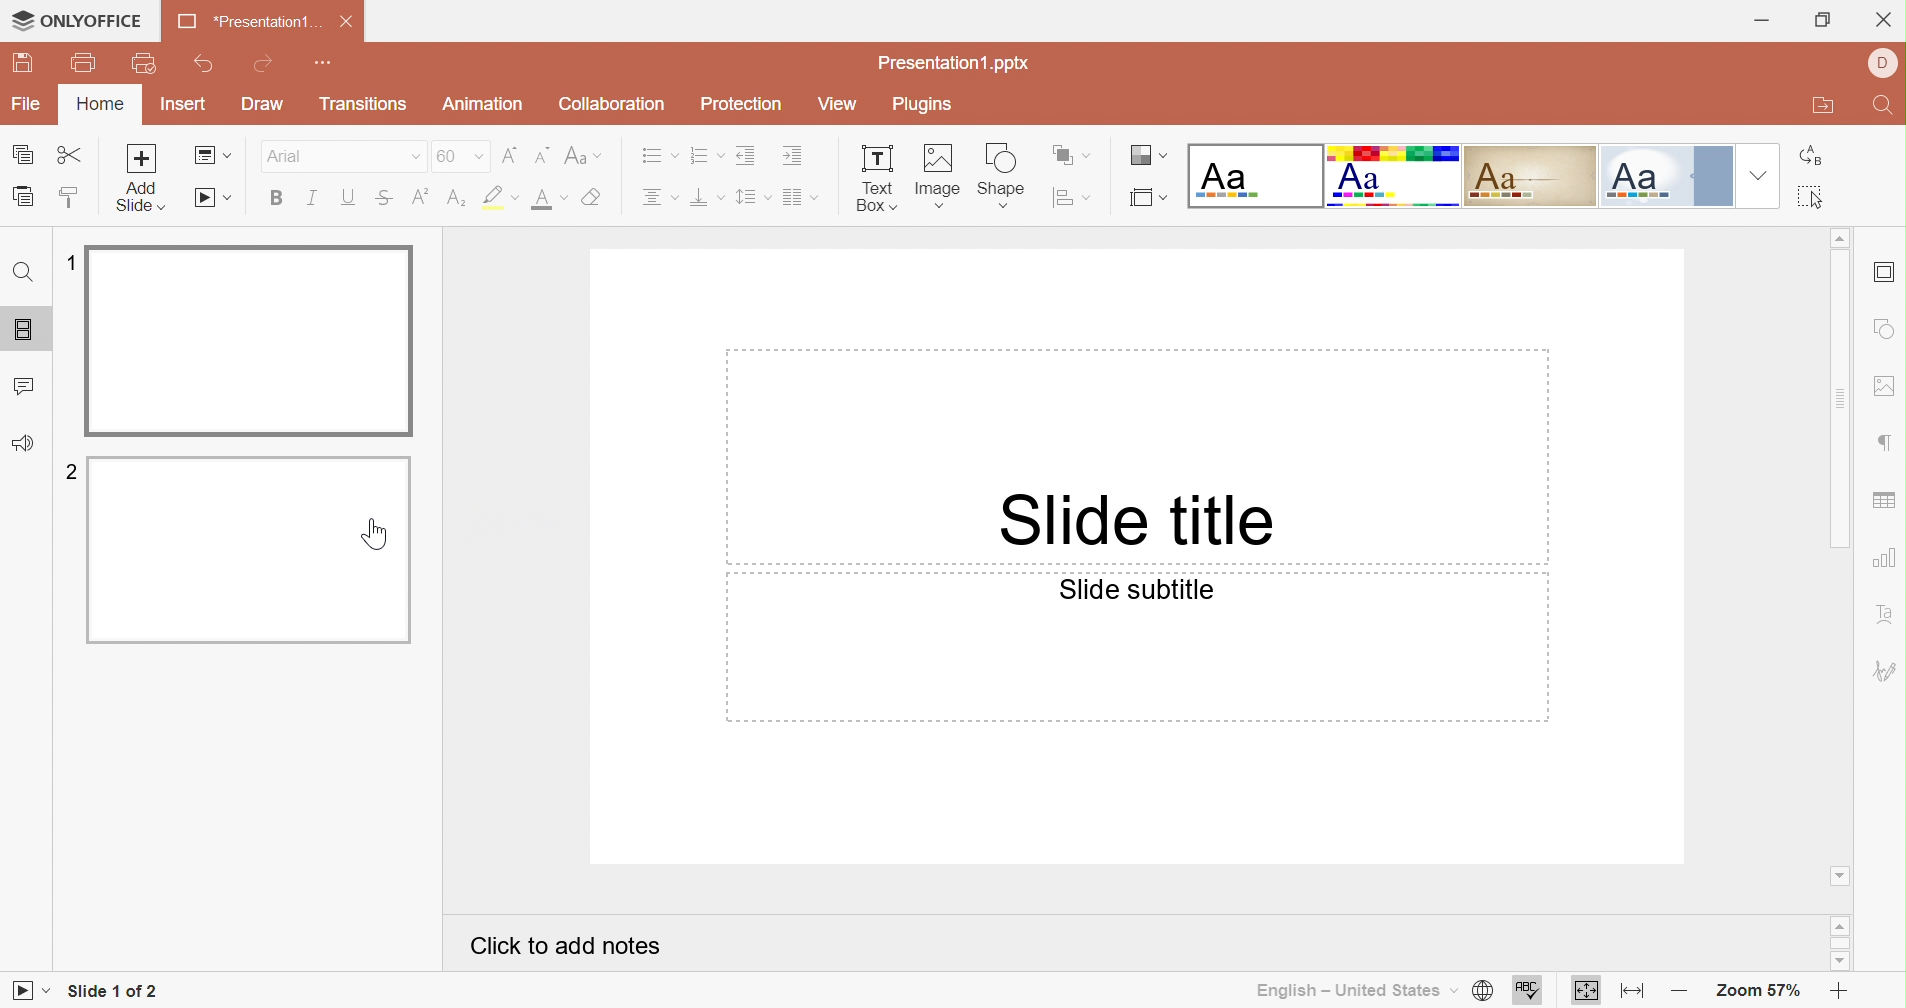 This screenshot has width=1906, height=1008. What do you see at coordinates (251, 342) in the screenshot?
I see `Slide 1` at bounding box center [251, 342].